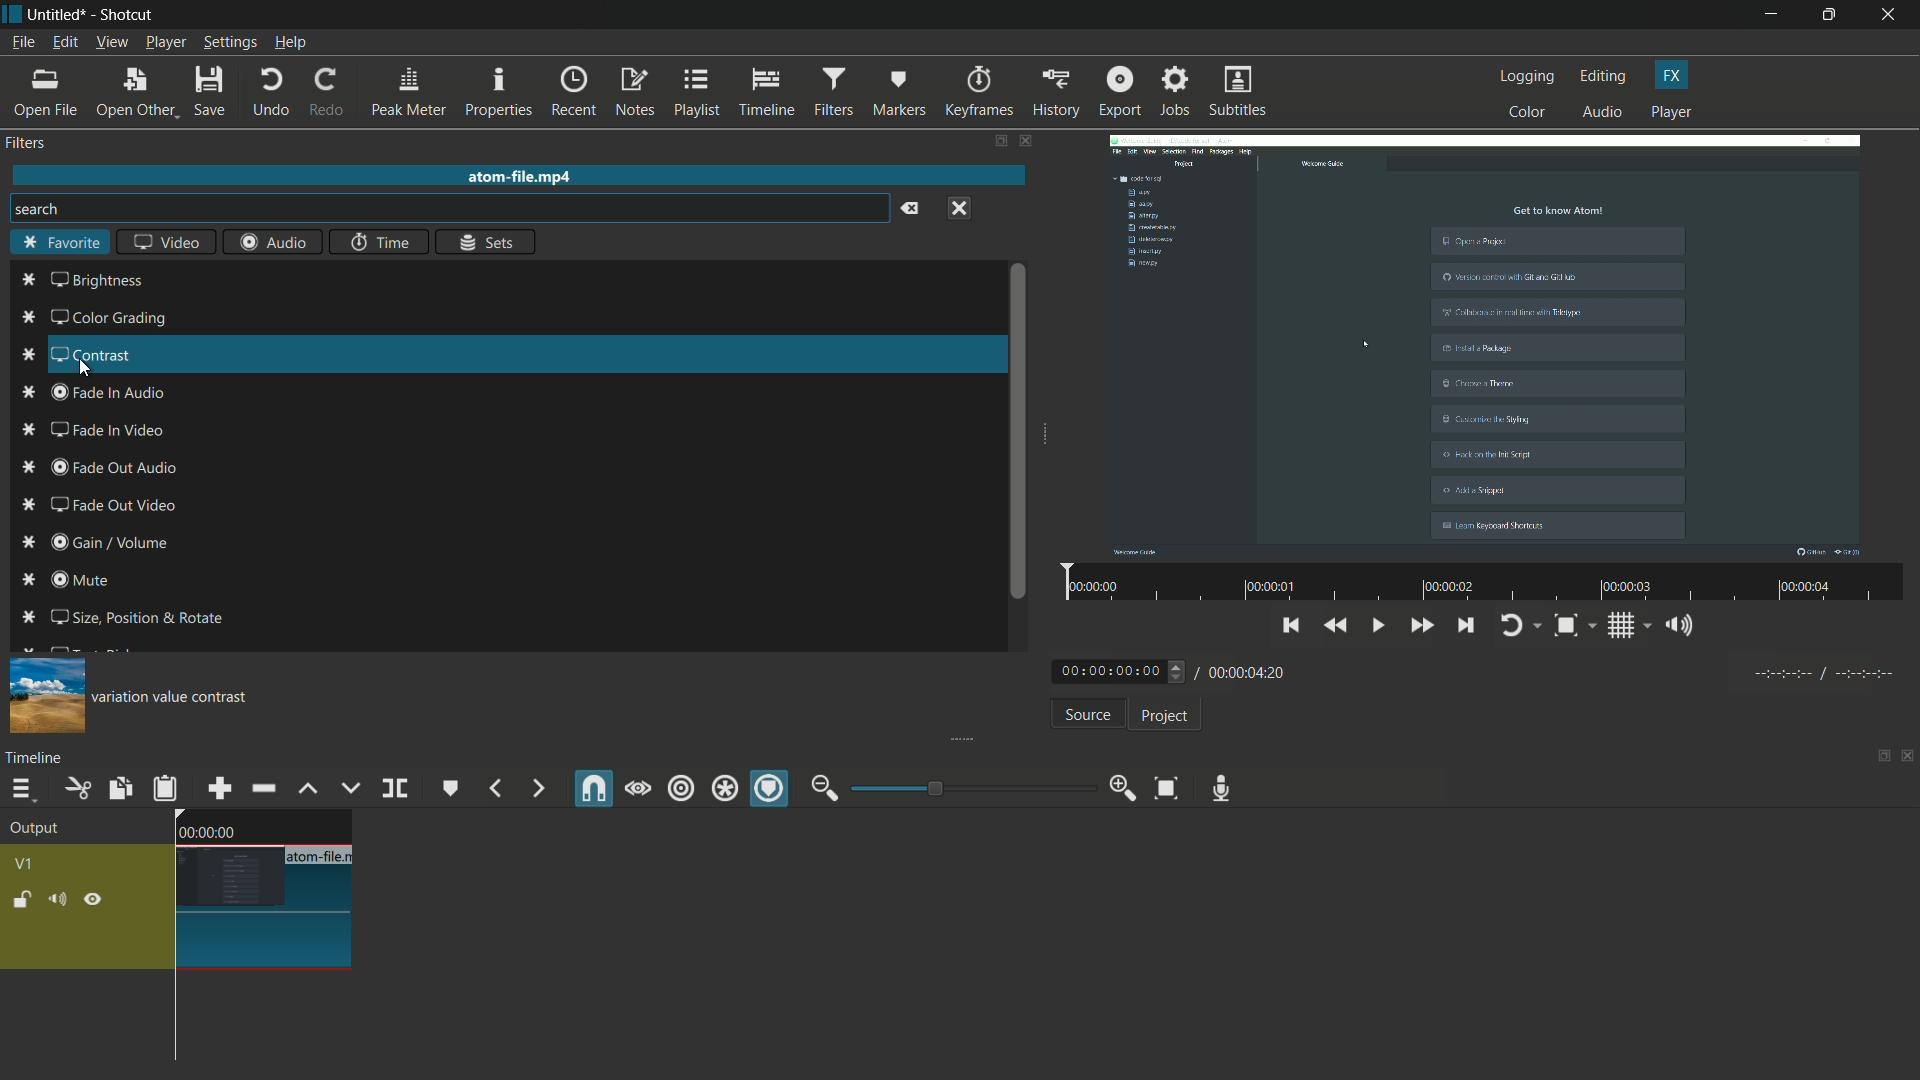 The image size is (1920, 1080). I want to click on time, so click(379, 242).